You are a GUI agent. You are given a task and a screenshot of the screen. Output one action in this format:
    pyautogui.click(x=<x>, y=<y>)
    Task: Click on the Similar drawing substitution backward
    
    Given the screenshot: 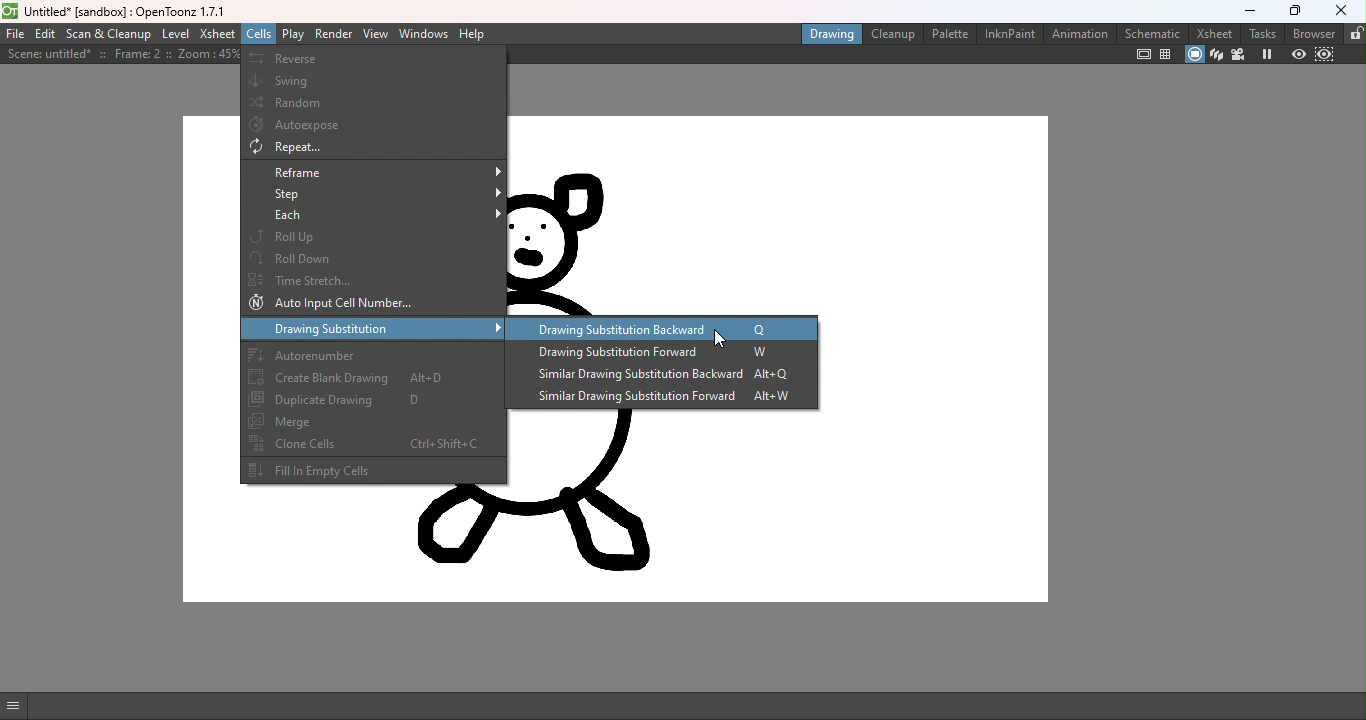 What is the action you would take?
    pyautogui.click(x=654, y=377)
    